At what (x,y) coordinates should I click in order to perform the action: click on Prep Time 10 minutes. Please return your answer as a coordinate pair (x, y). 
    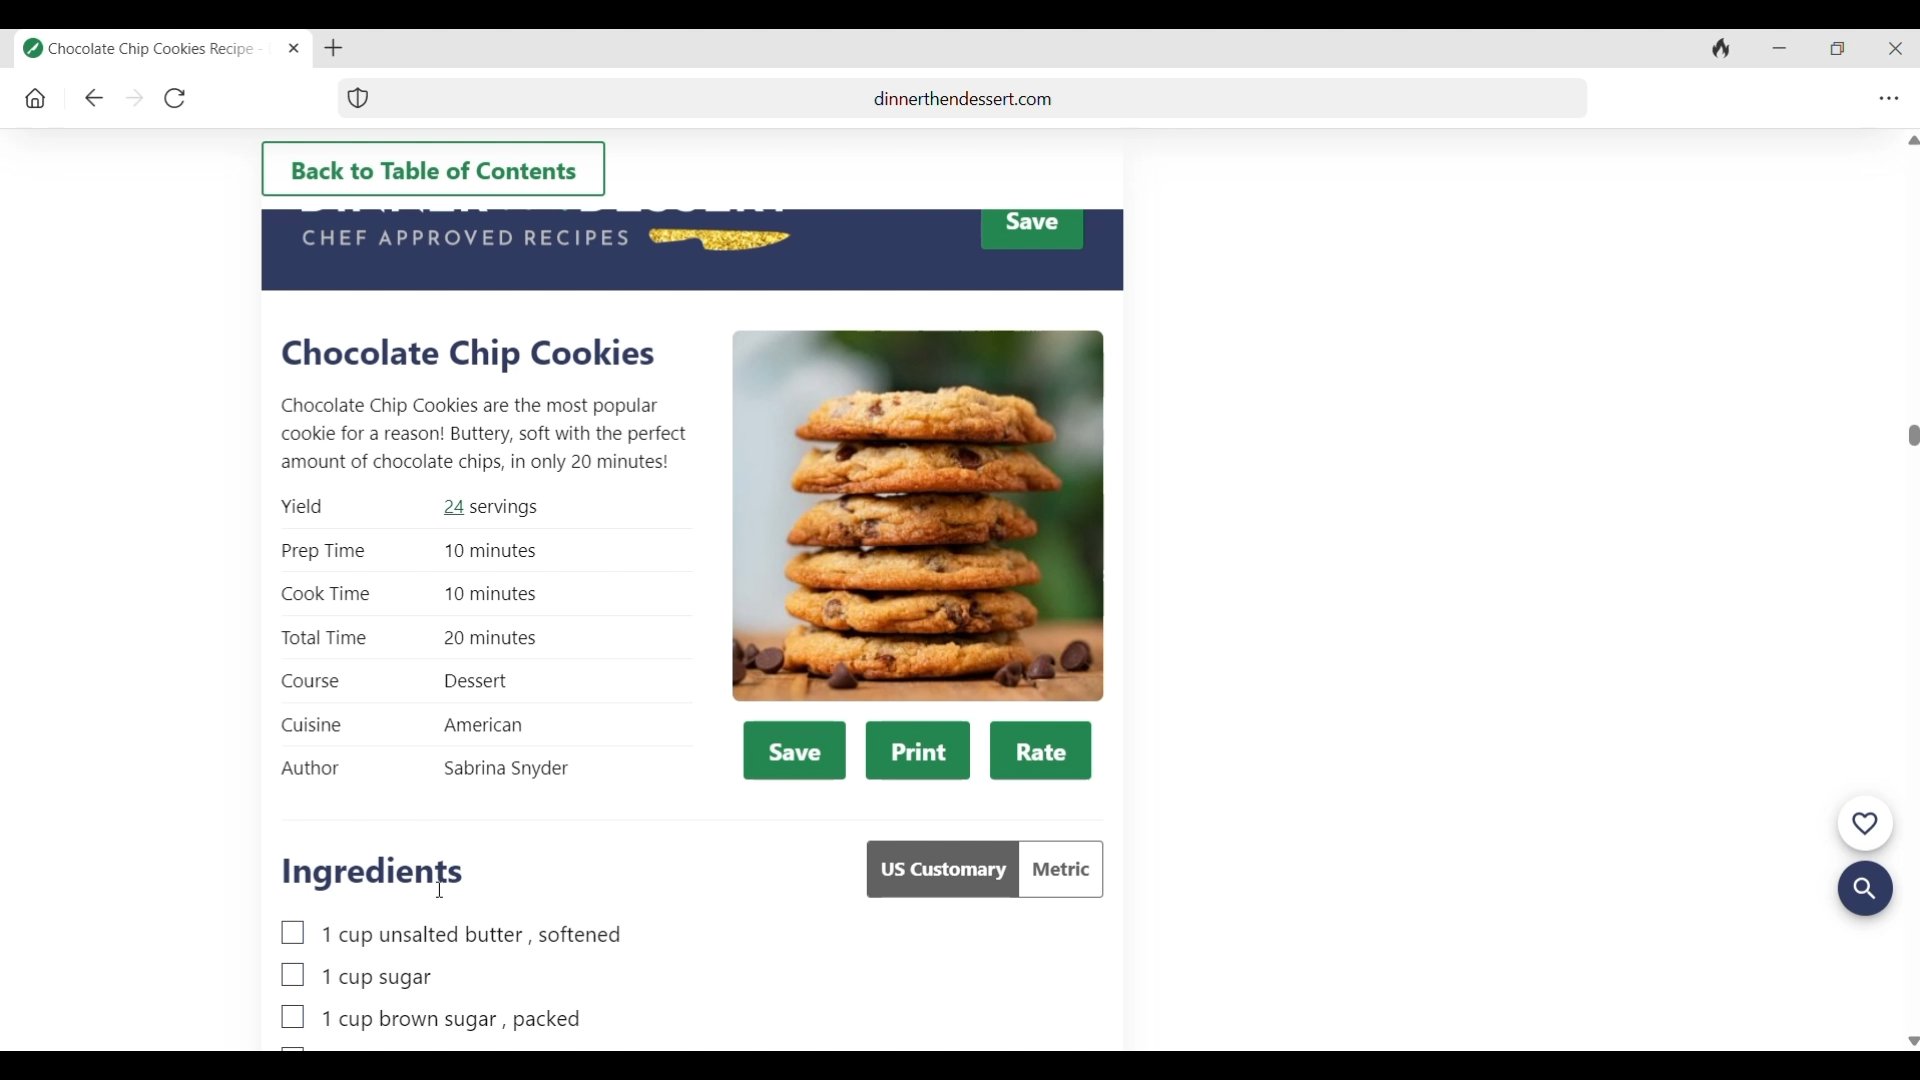
    Looking at the image, I should click on (411, 552).